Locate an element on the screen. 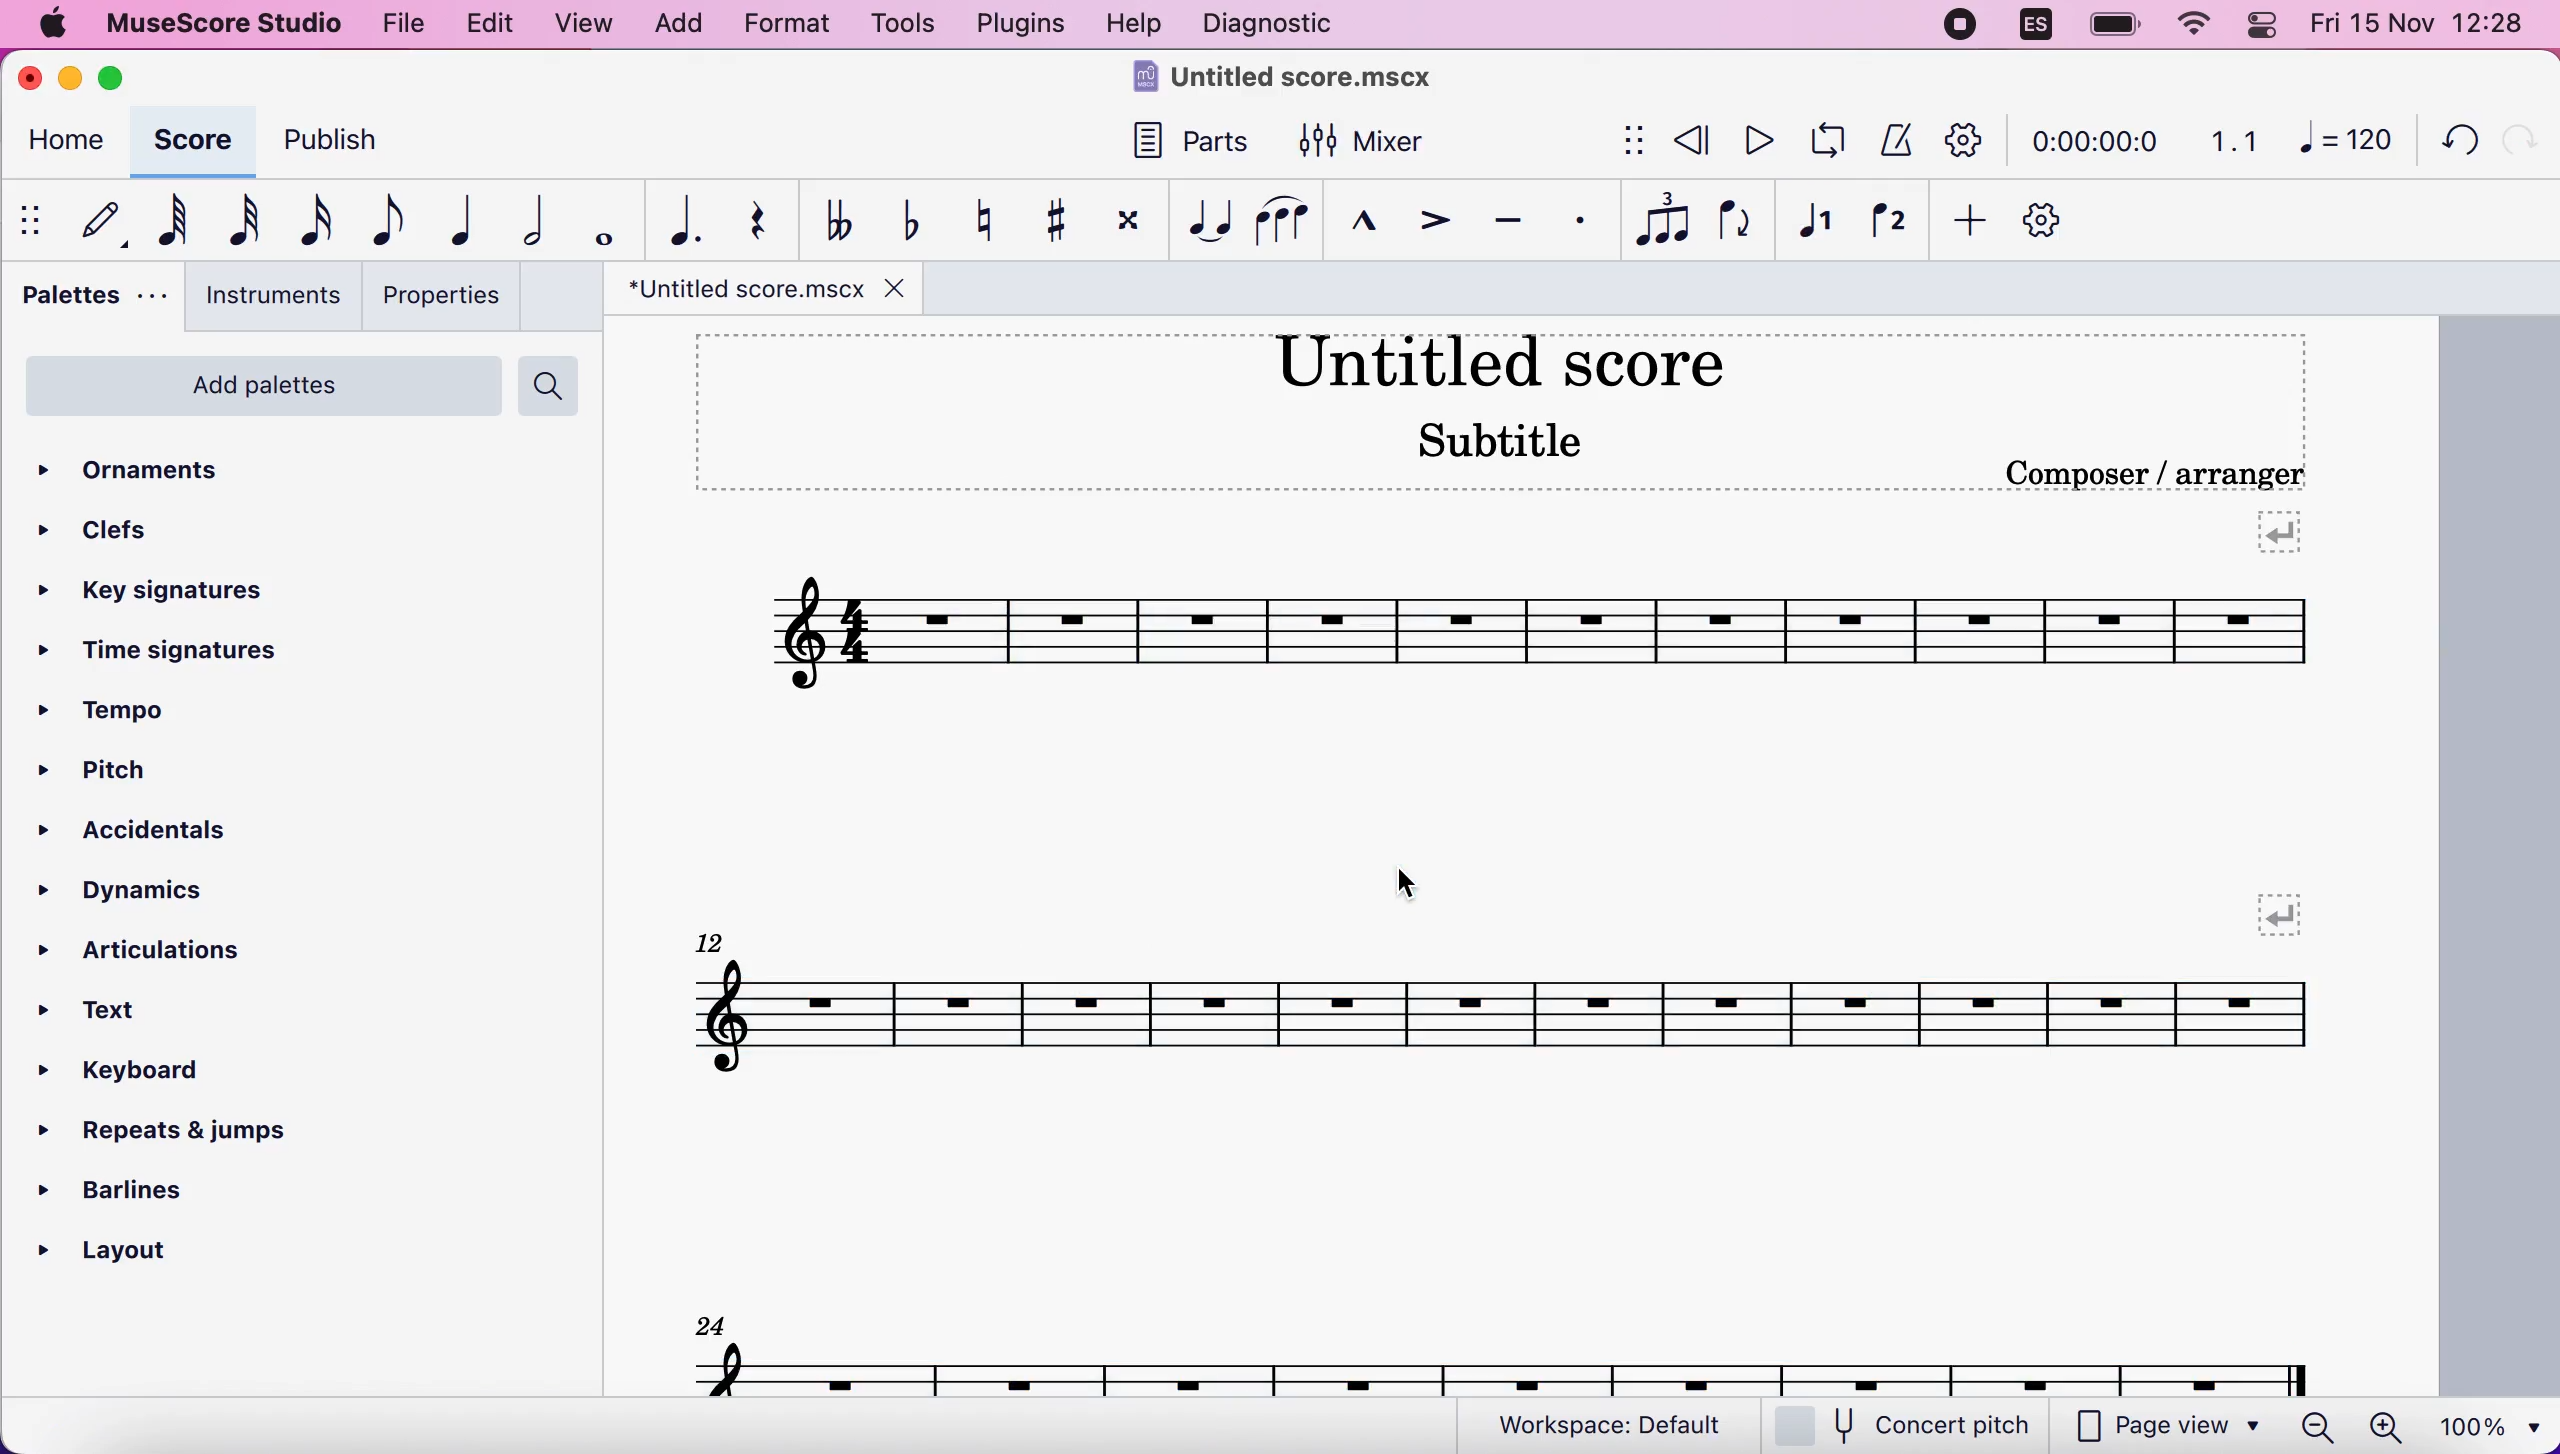 This screenshot has height=1454, width=2560. customization tool is located at coordinates (2061, 222).